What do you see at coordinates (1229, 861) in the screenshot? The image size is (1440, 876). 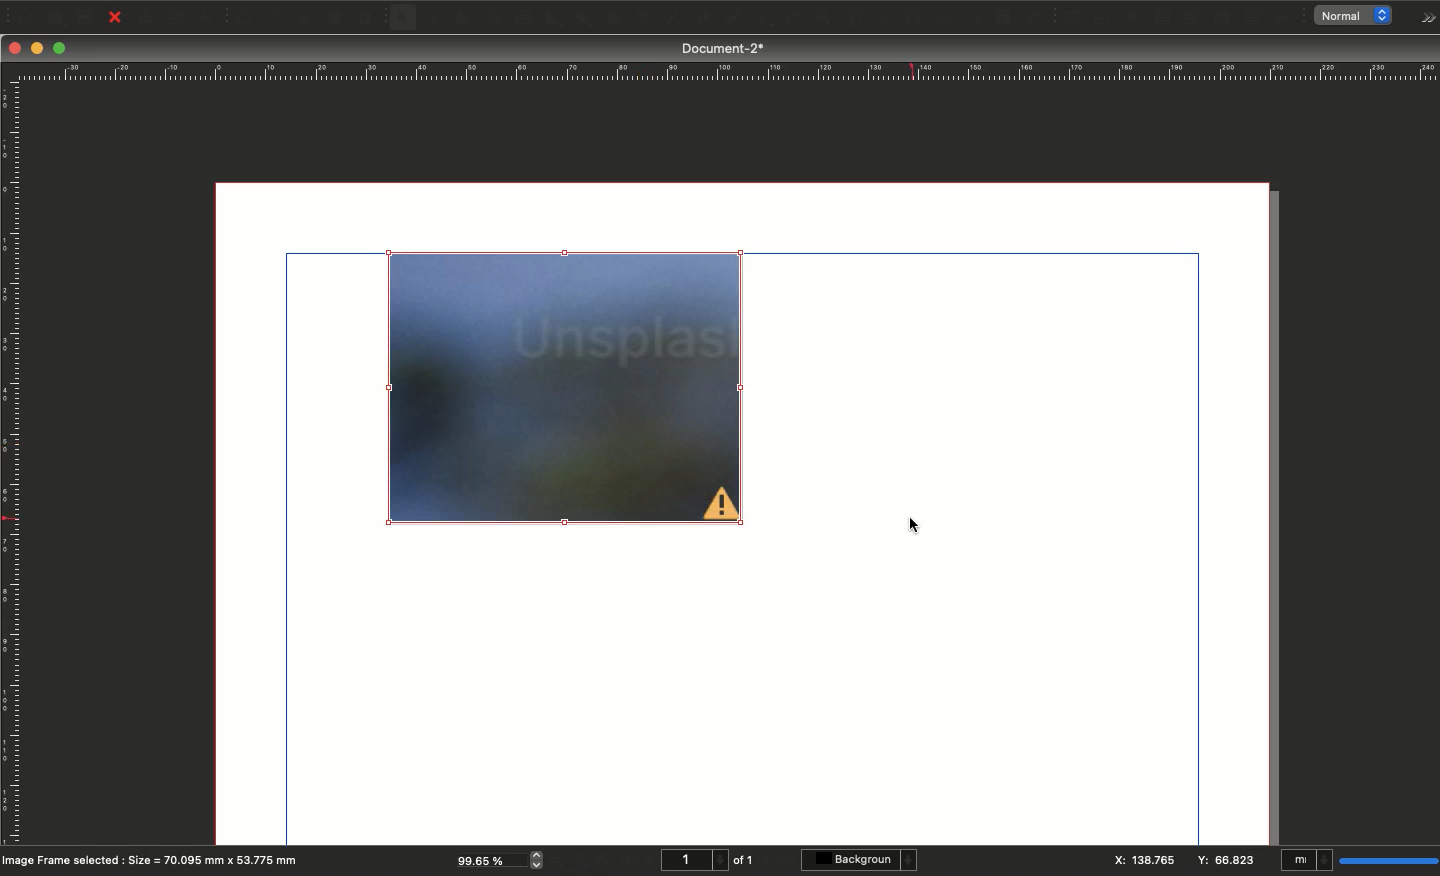 I see `Y: 66.823` at bounding box center [1229, 861].